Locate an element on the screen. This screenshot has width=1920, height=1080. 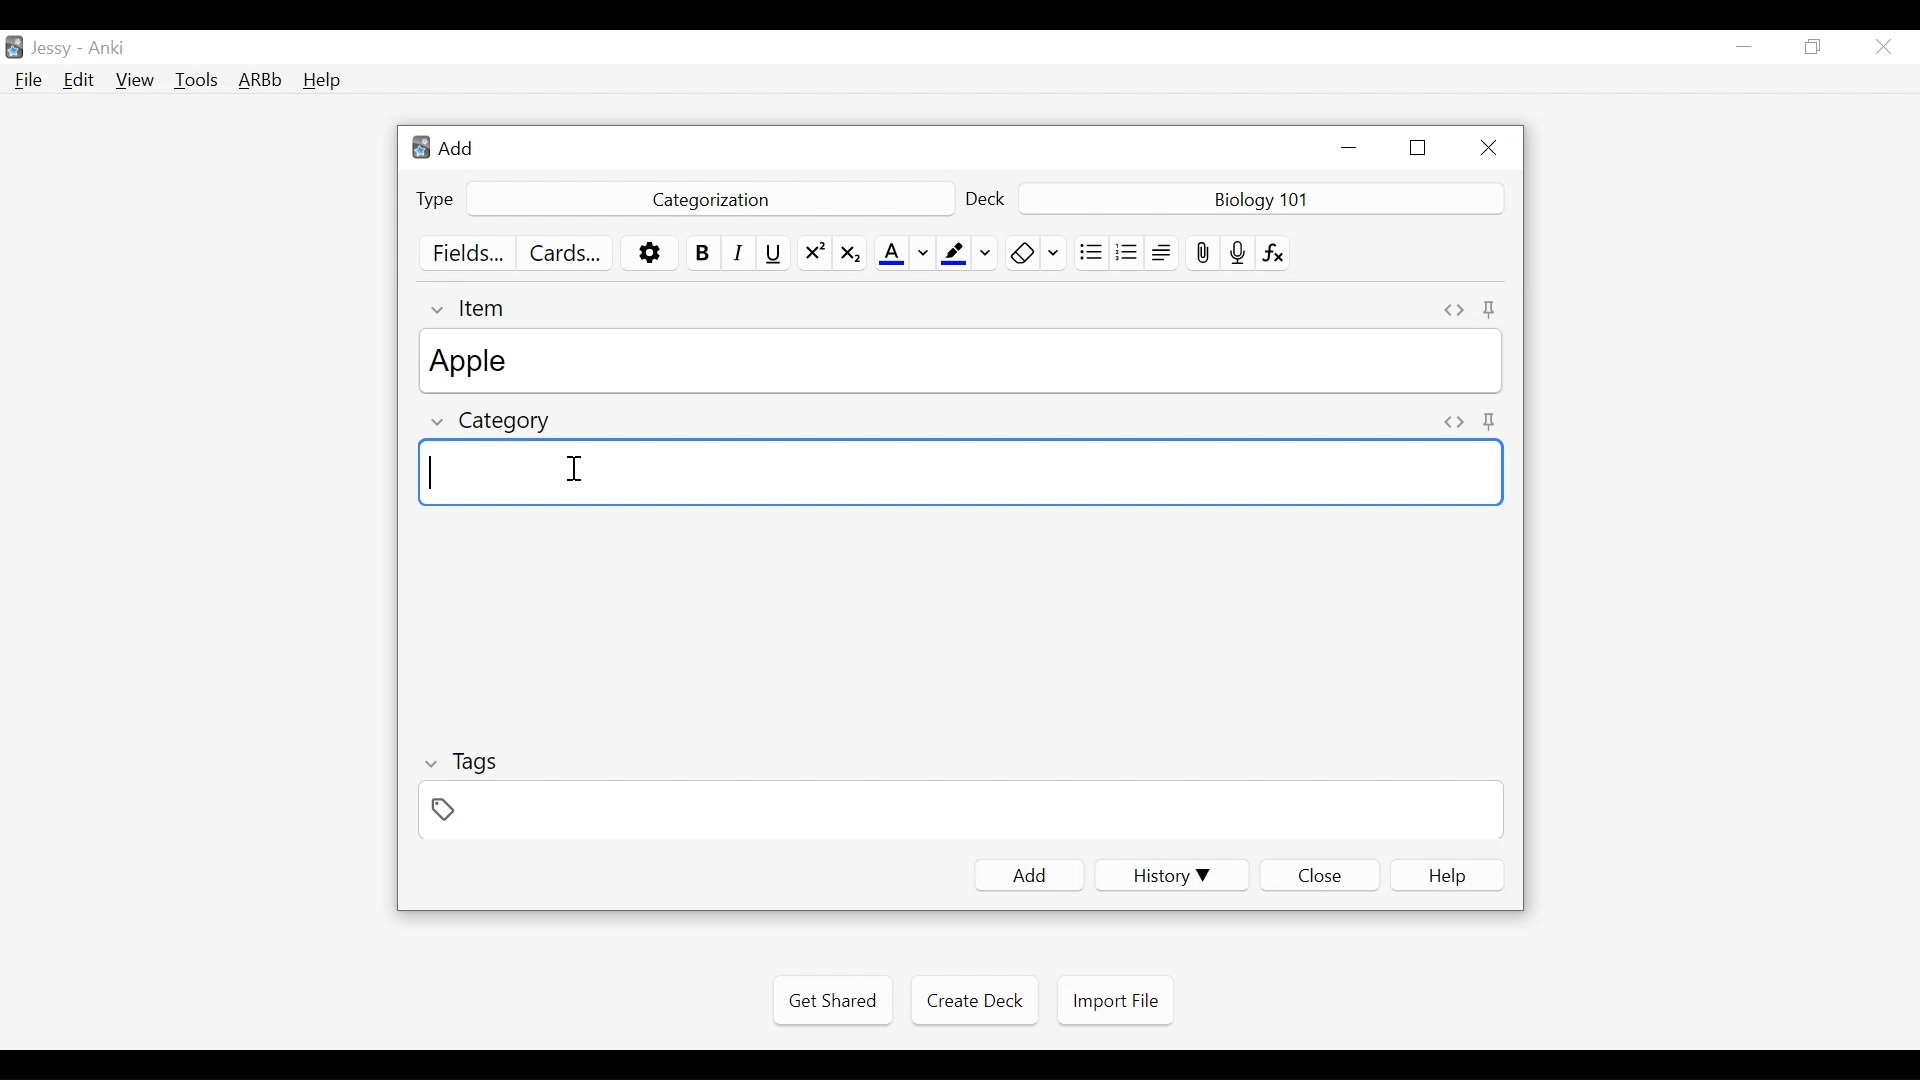
Toggle HTML Editor is located at coordinates (1454, 424).